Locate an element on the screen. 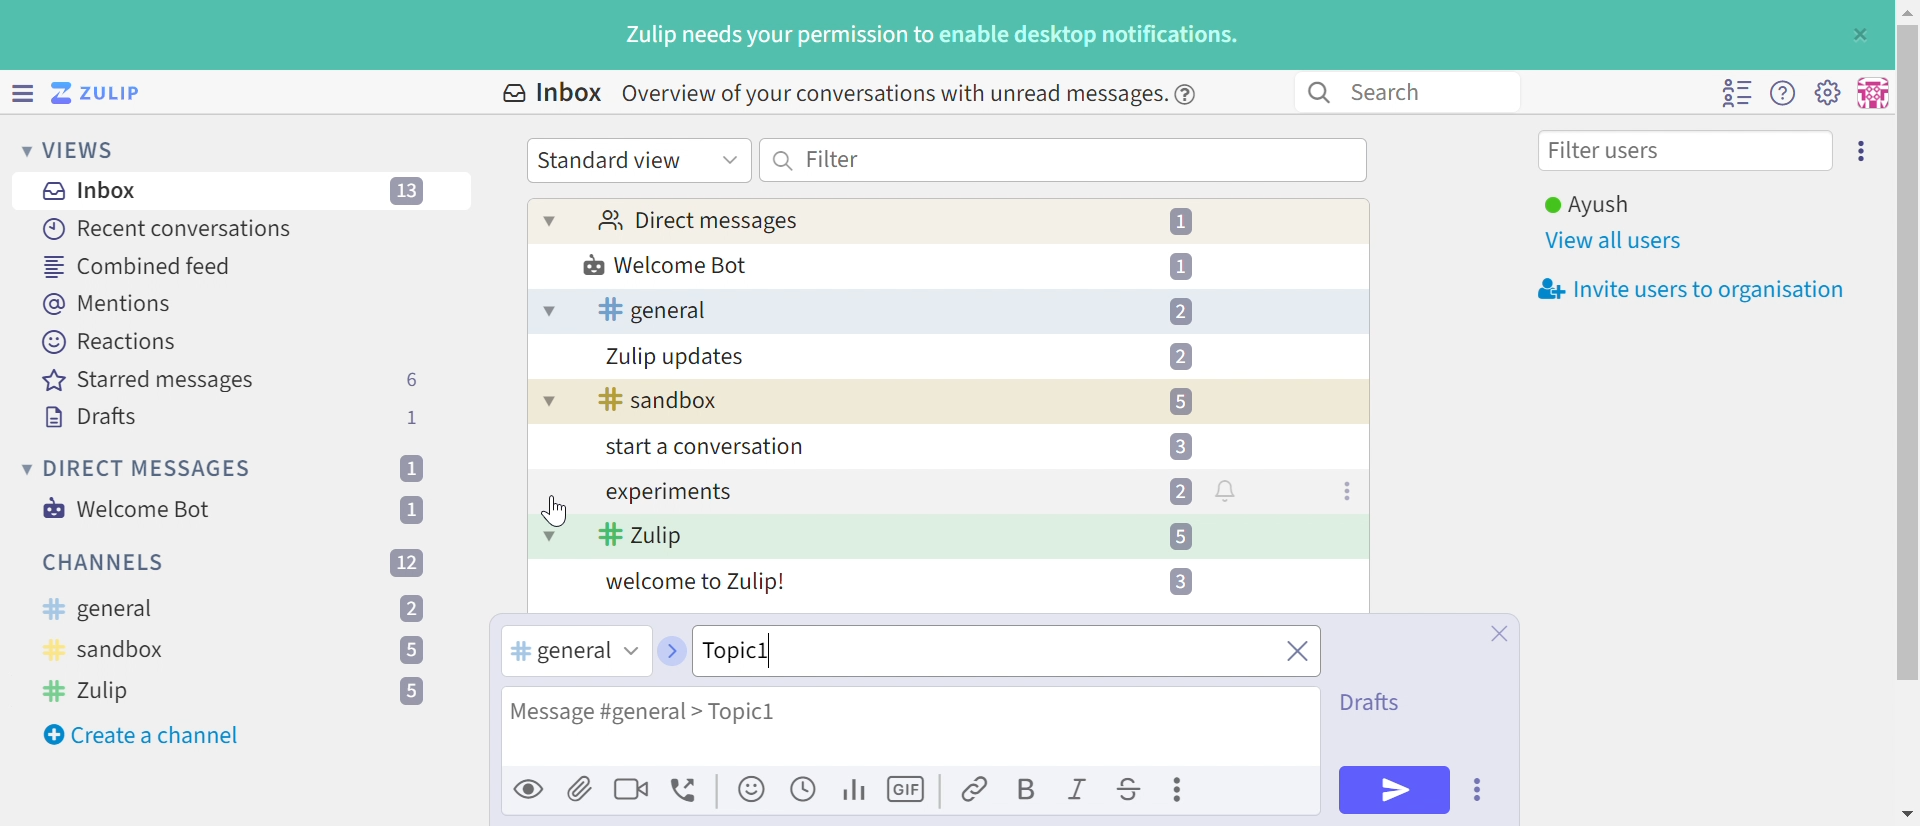 The height and width of the screenshot is (826, 1920). Filter is located at coordinates (833, 158).